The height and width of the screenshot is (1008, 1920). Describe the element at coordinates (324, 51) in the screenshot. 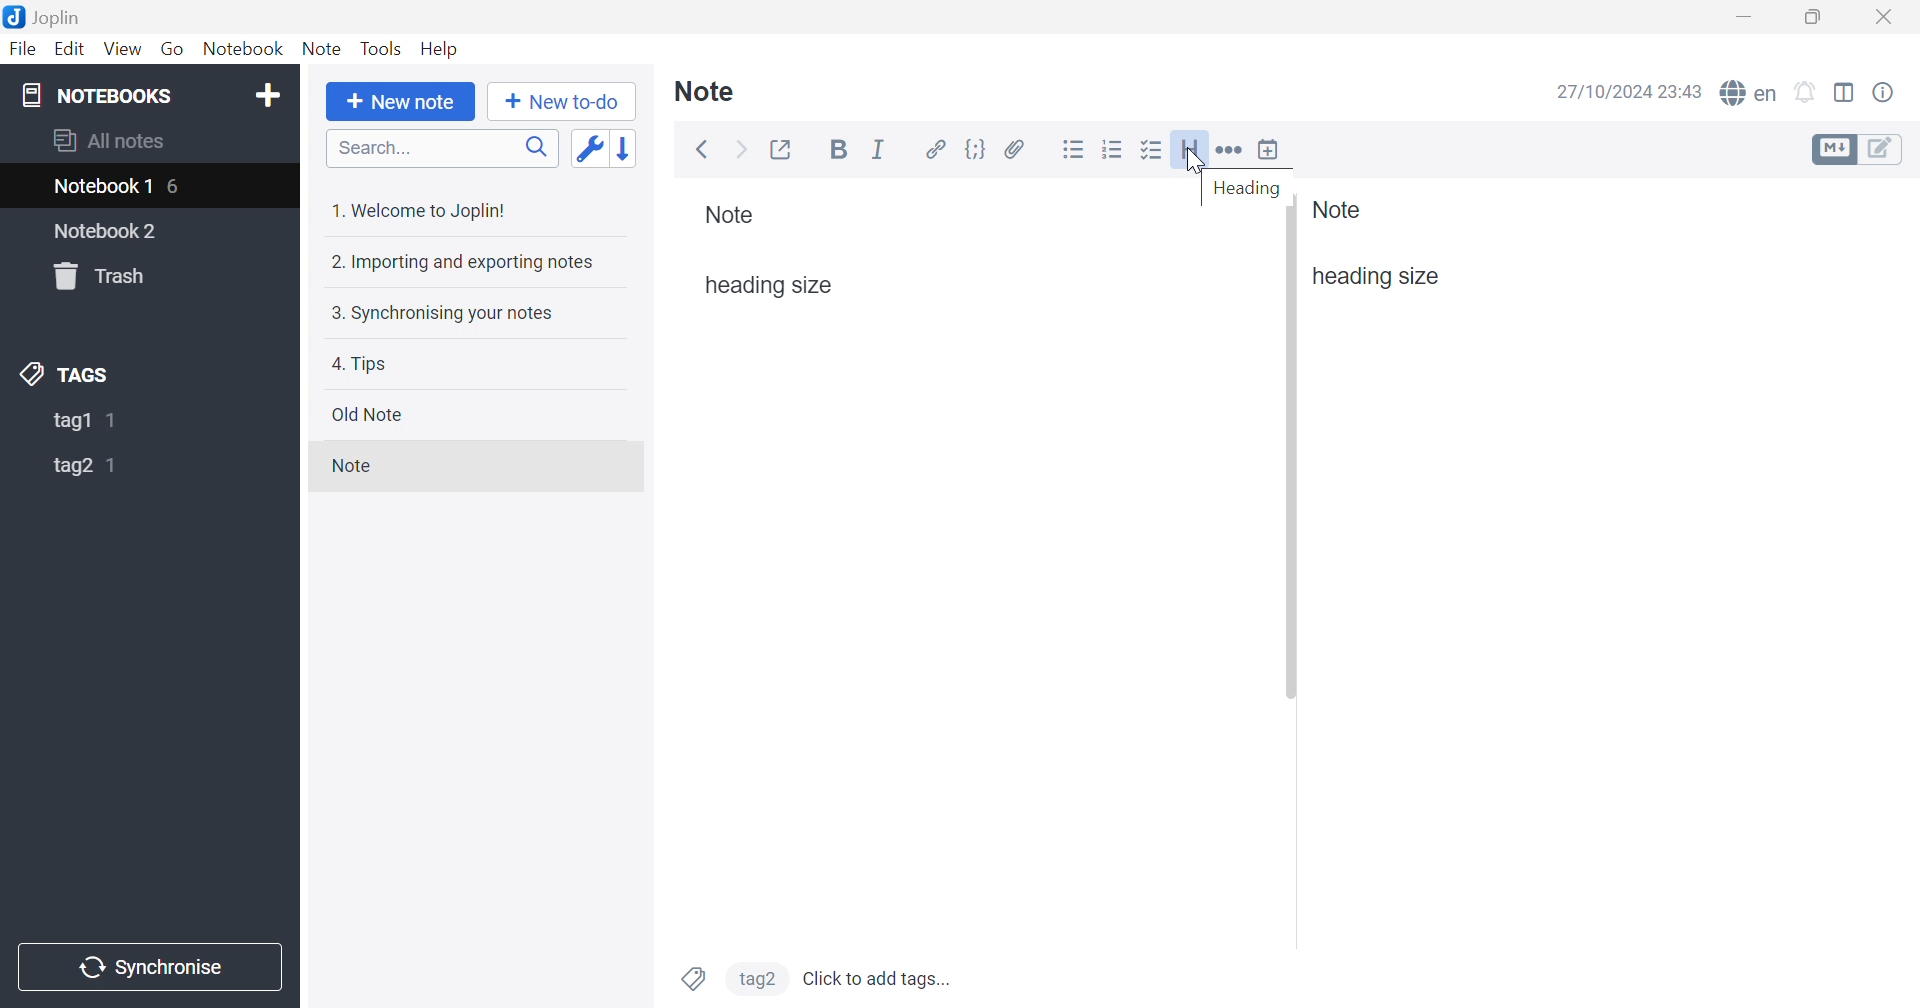

I see `Note` at that location.